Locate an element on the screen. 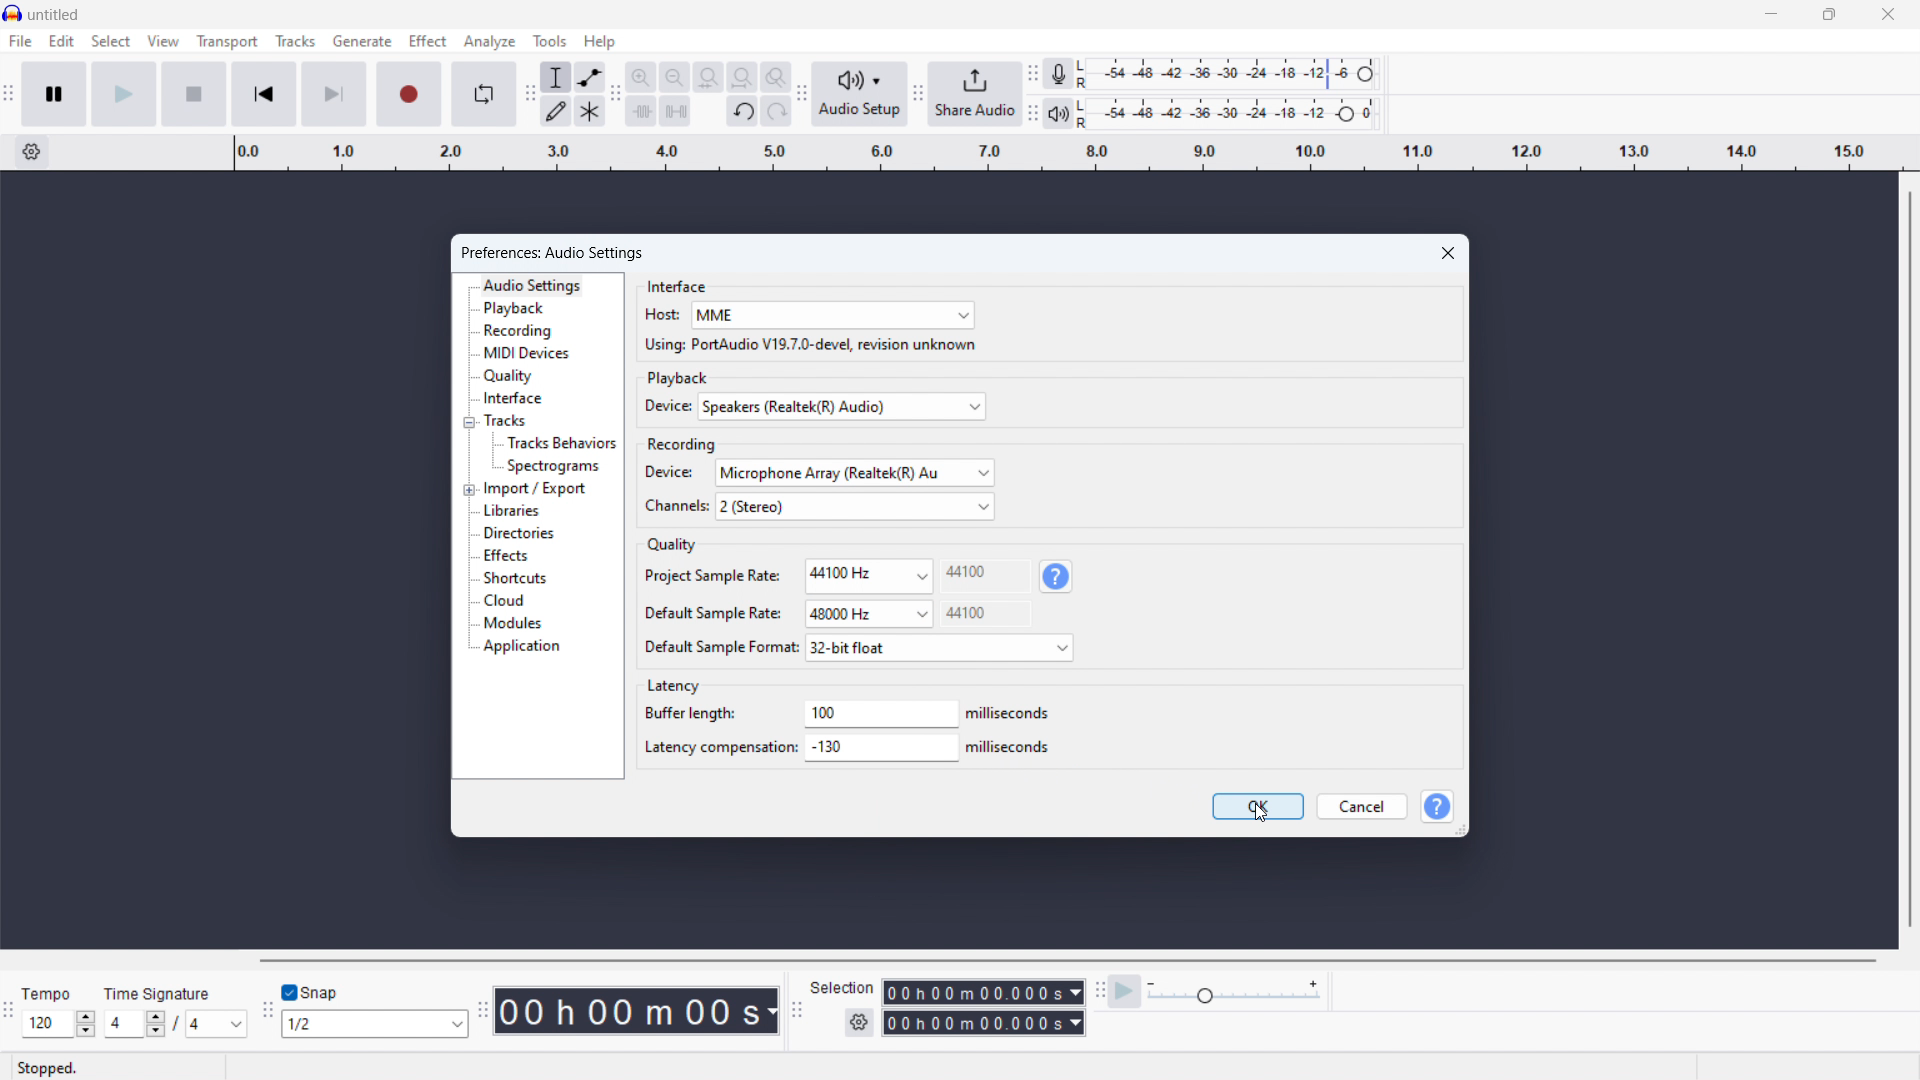 This screenshot has height=1080, width=1920. transport toolbar is located at coordinates (8, 99).